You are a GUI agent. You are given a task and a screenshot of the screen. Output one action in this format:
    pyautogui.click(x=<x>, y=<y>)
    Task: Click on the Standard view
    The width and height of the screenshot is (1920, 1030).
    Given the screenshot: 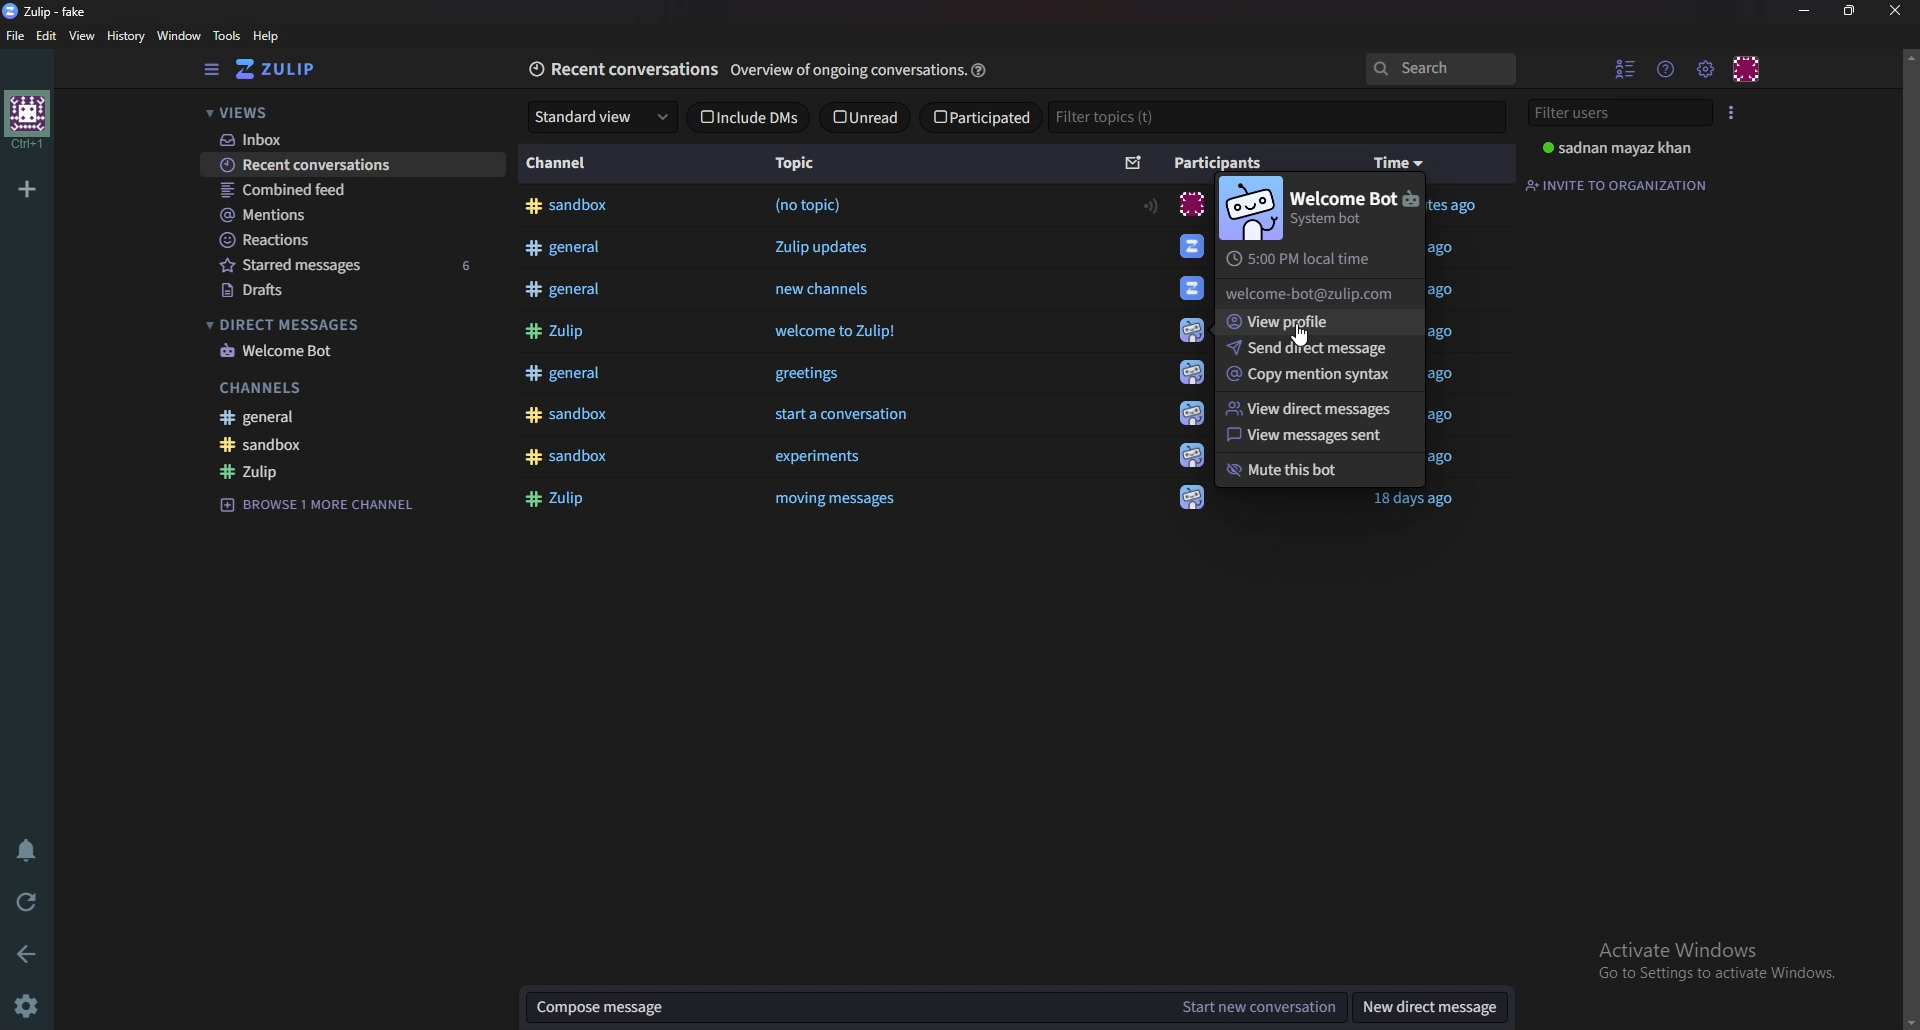 What is the action you would take?
    pyautogui.click(x=602, y=116)
    